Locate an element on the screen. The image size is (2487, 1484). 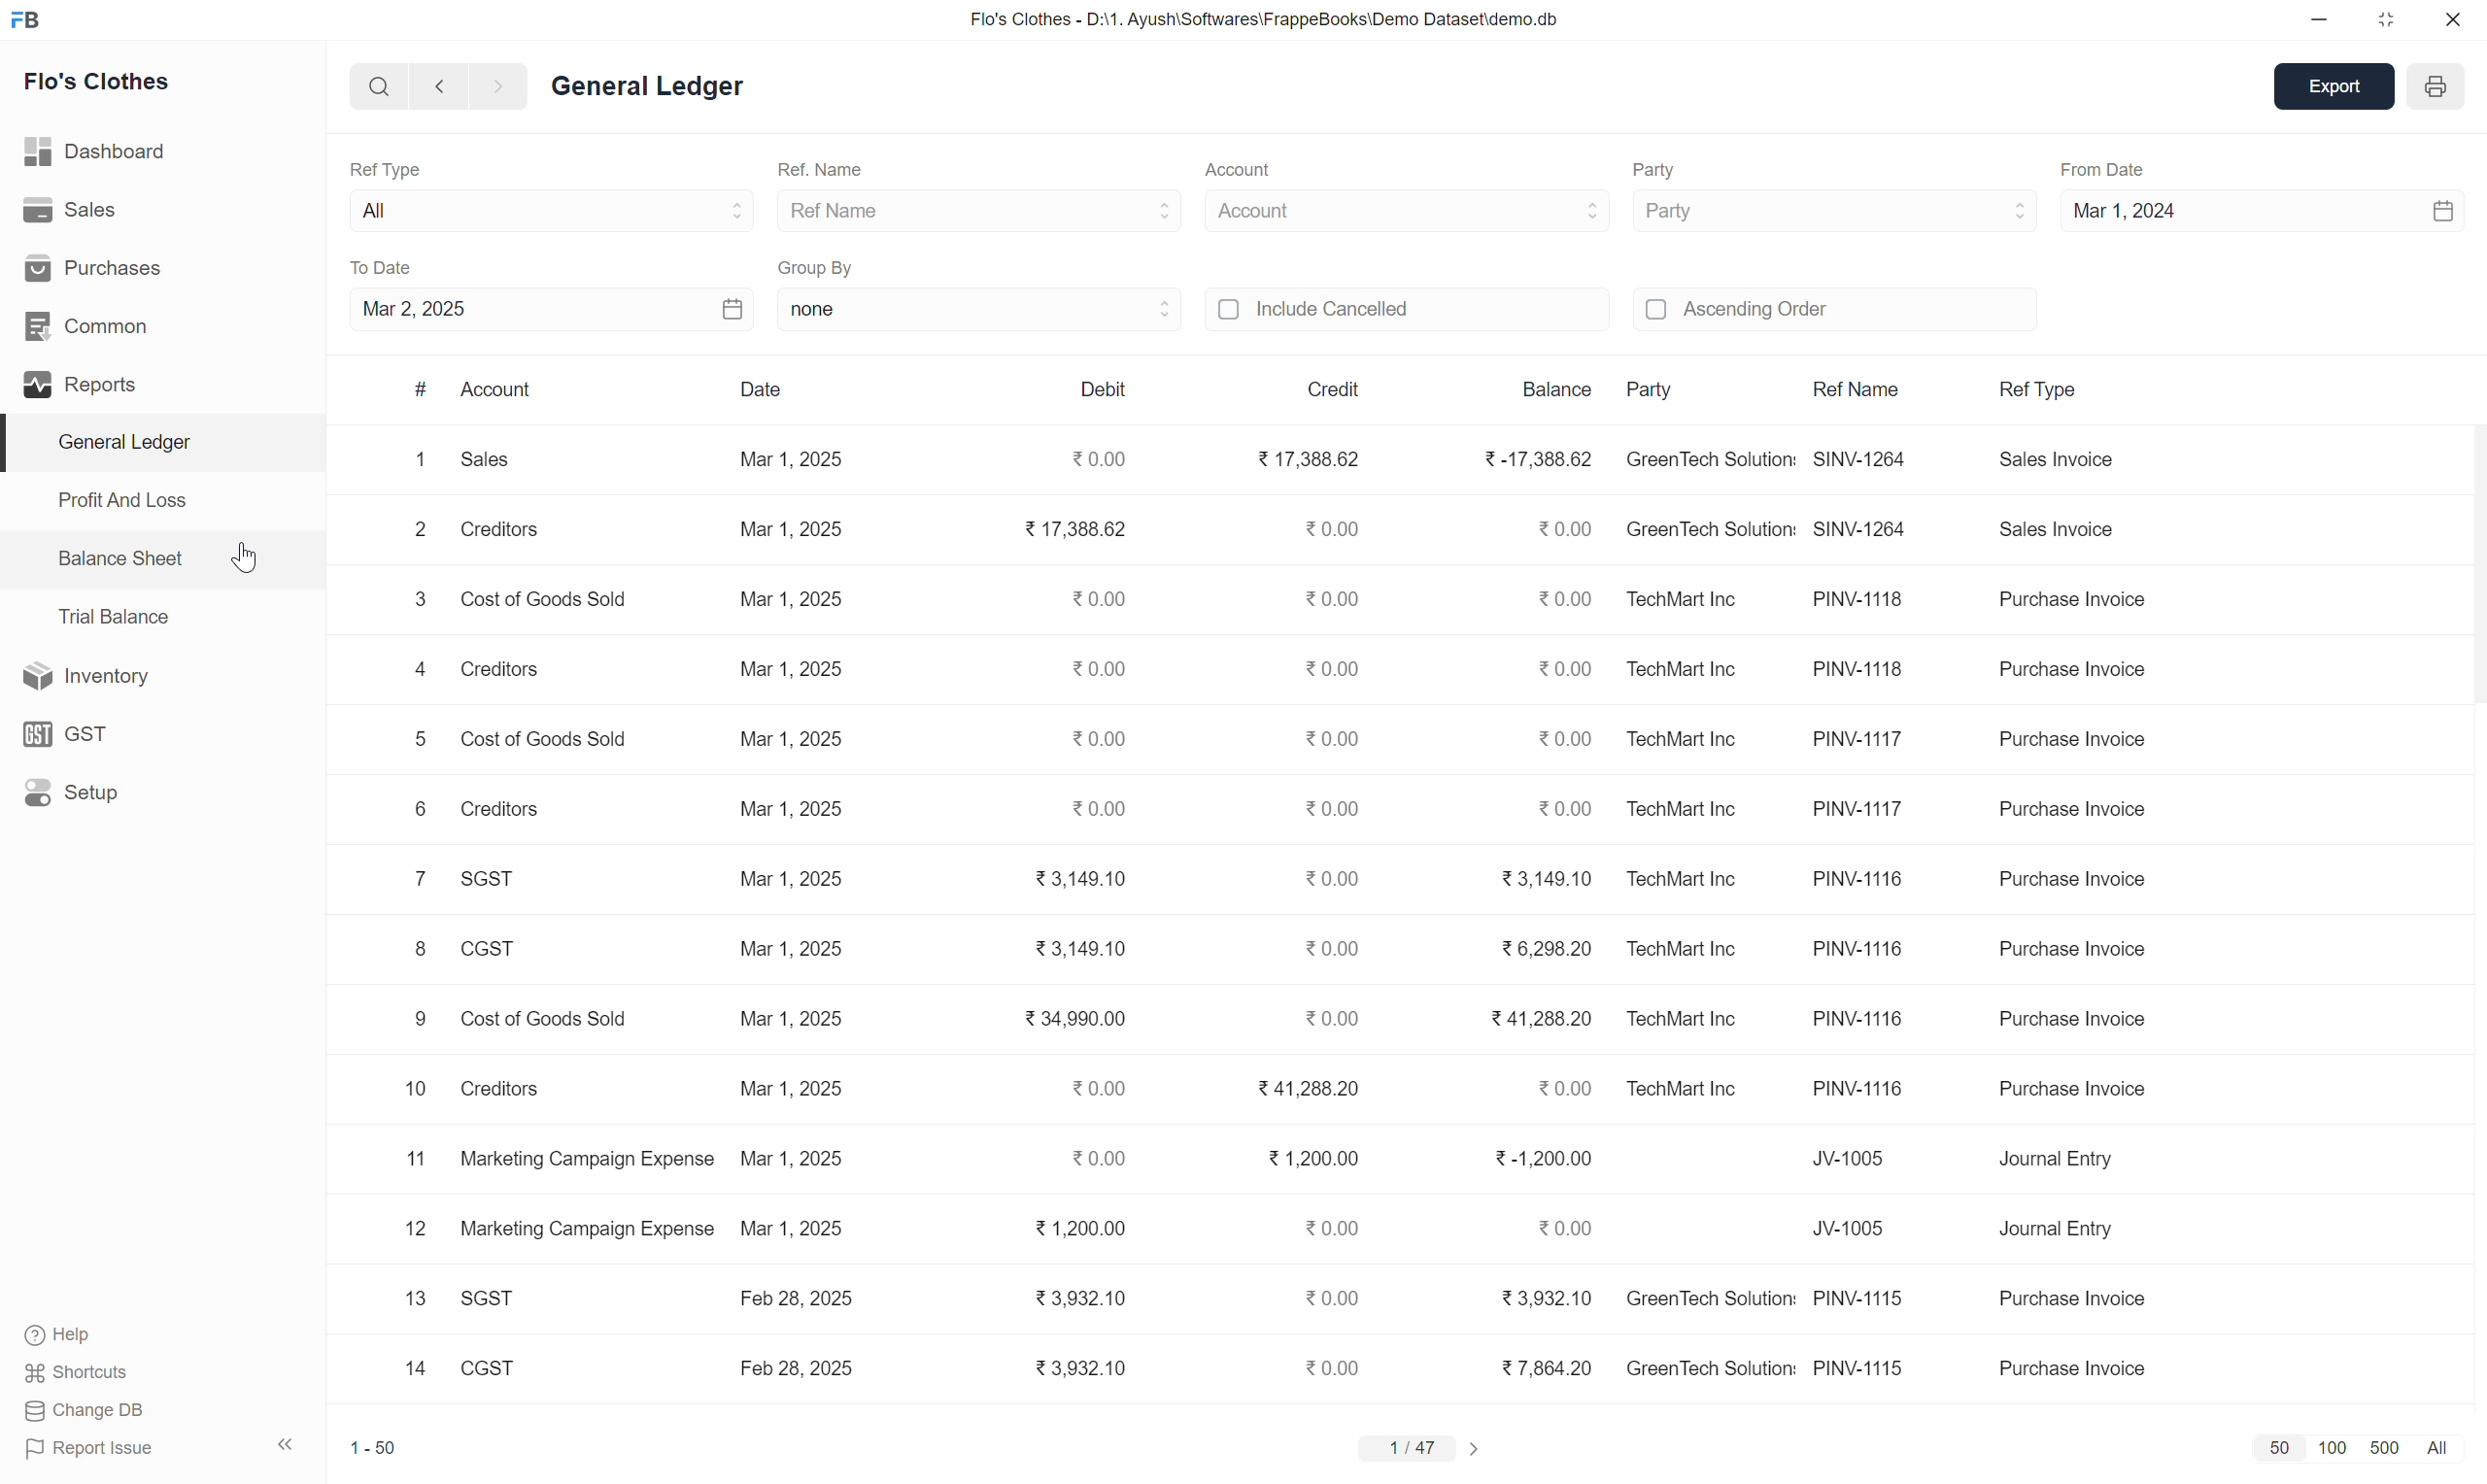
PNW 1118 is located at coordinates (1828, 666).